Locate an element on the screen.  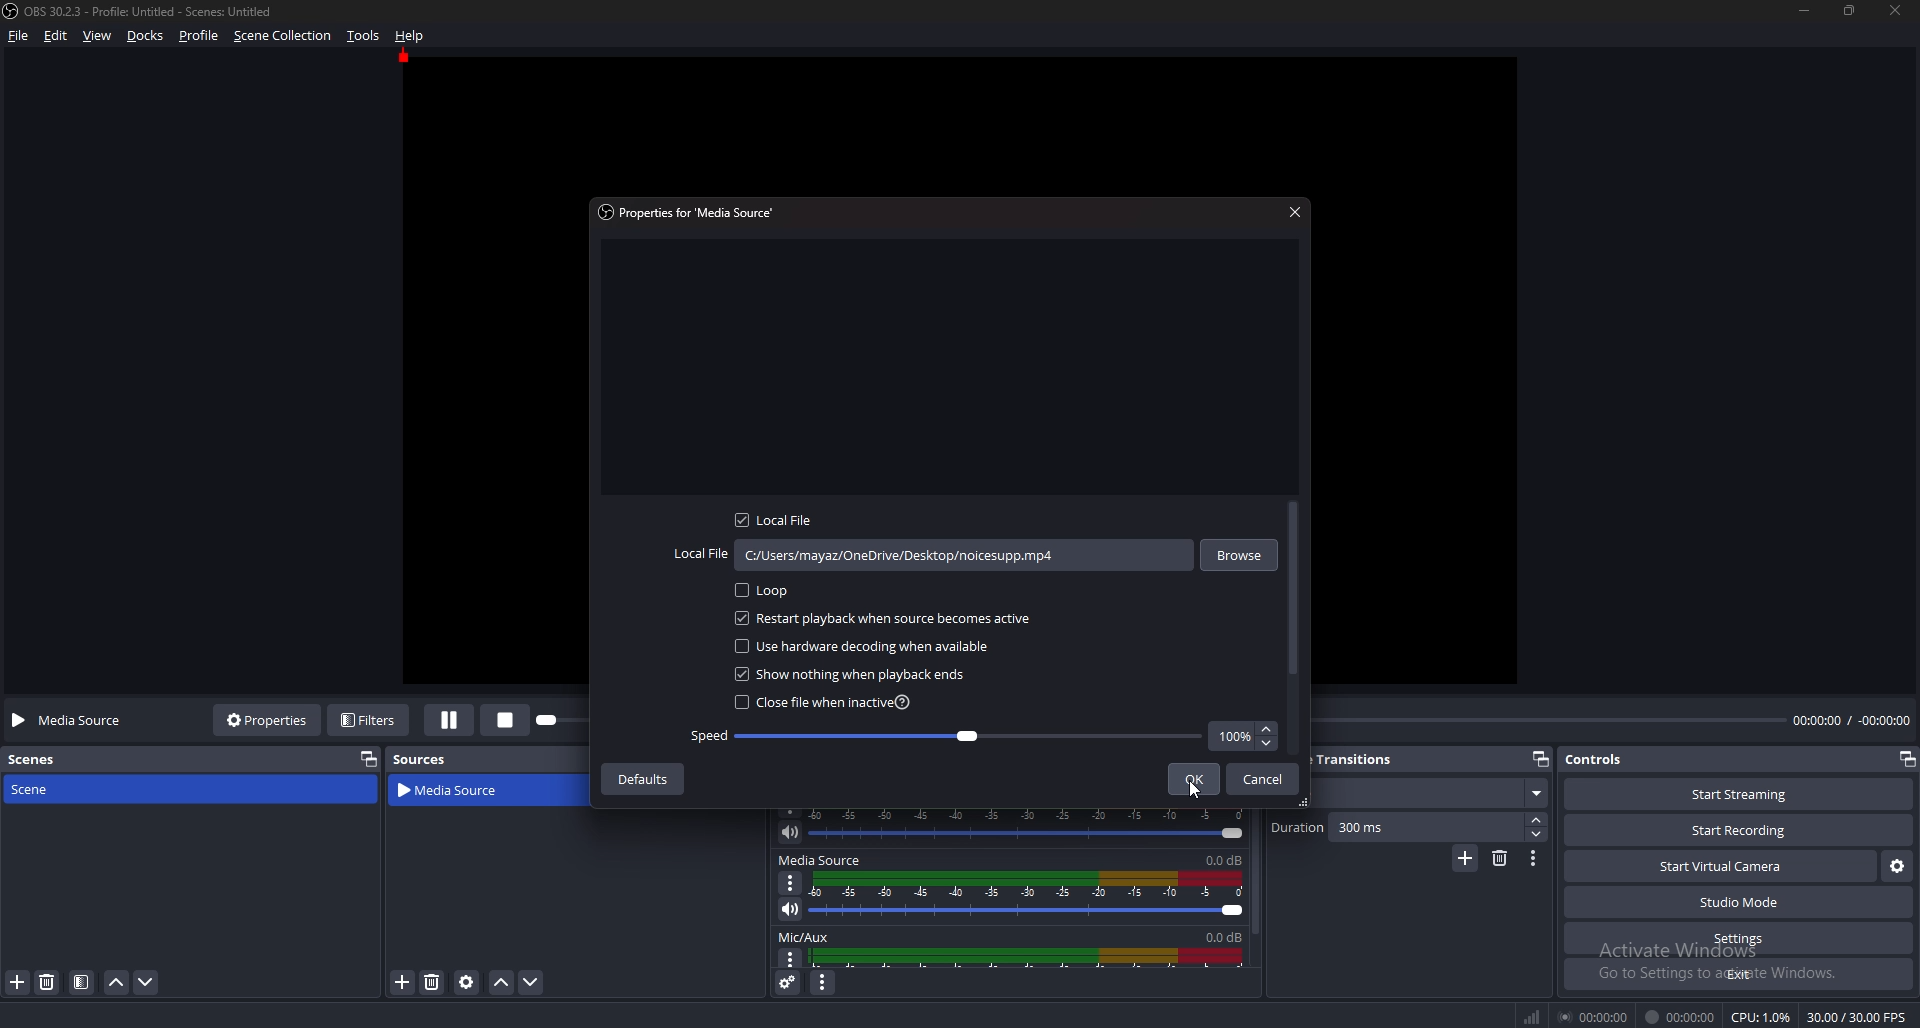
mic/aux is located at coordinates (807, 936).